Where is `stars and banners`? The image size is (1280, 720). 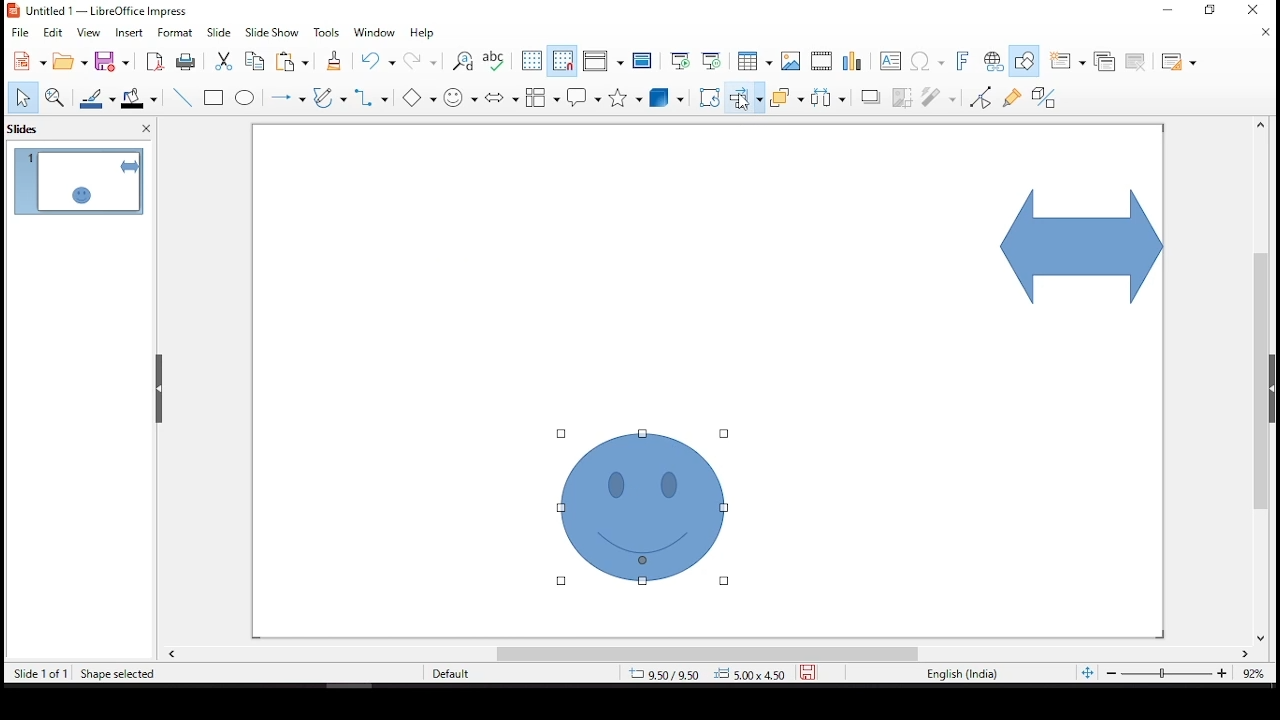 stars and banners is located at coordinates (623, 96).